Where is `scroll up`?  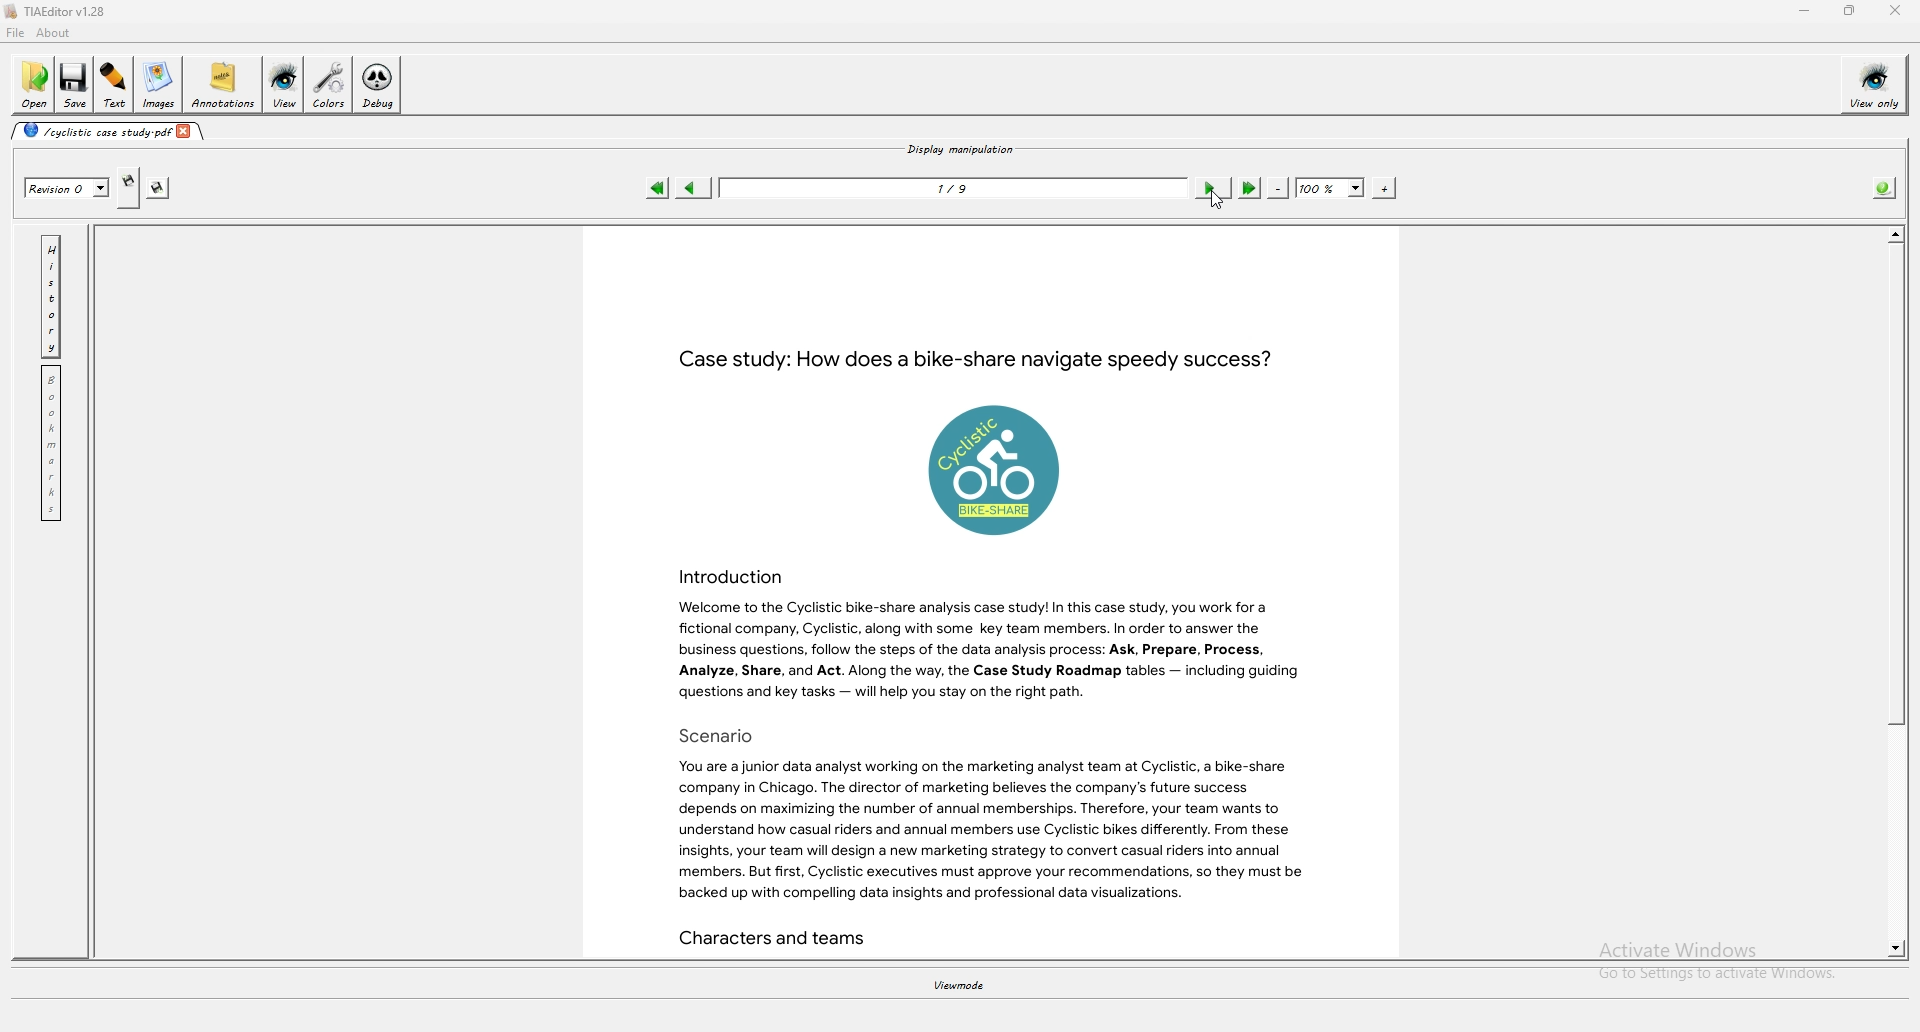
scroll up is located at coordinates (1895, 234).